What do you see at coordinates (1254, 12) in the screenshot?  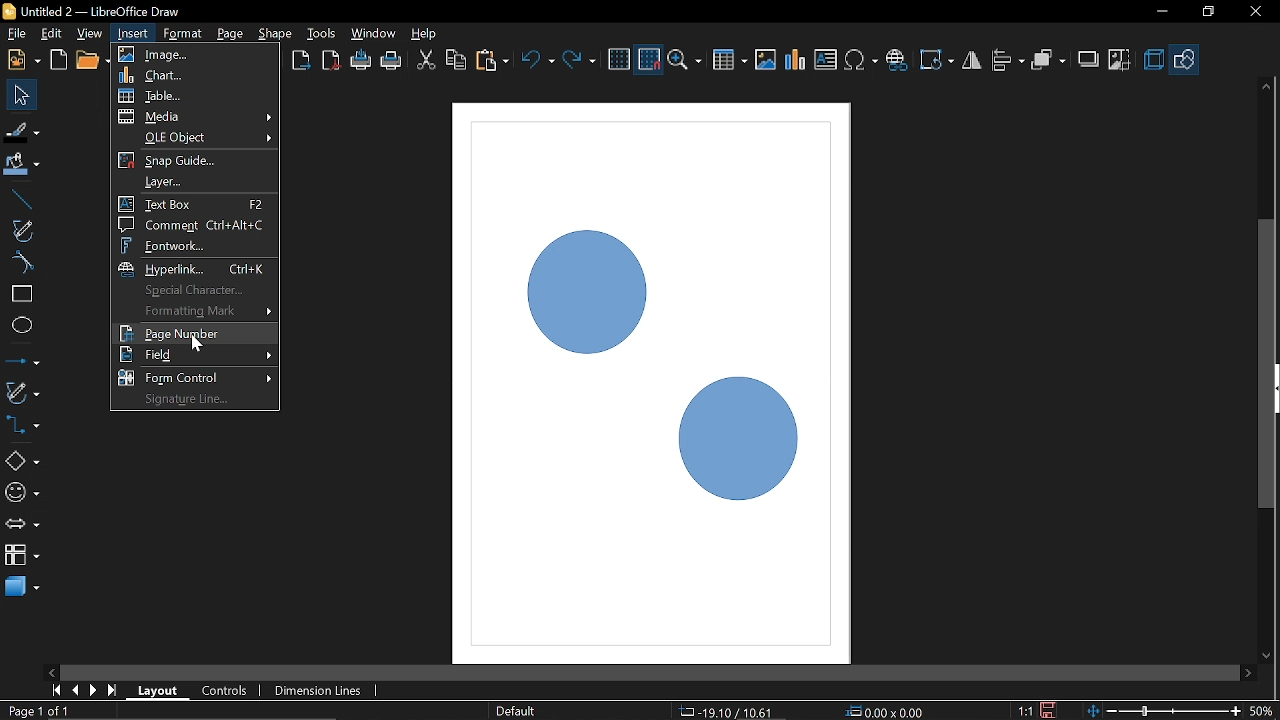 I see `CLose` at bounding box center [1254, 12].